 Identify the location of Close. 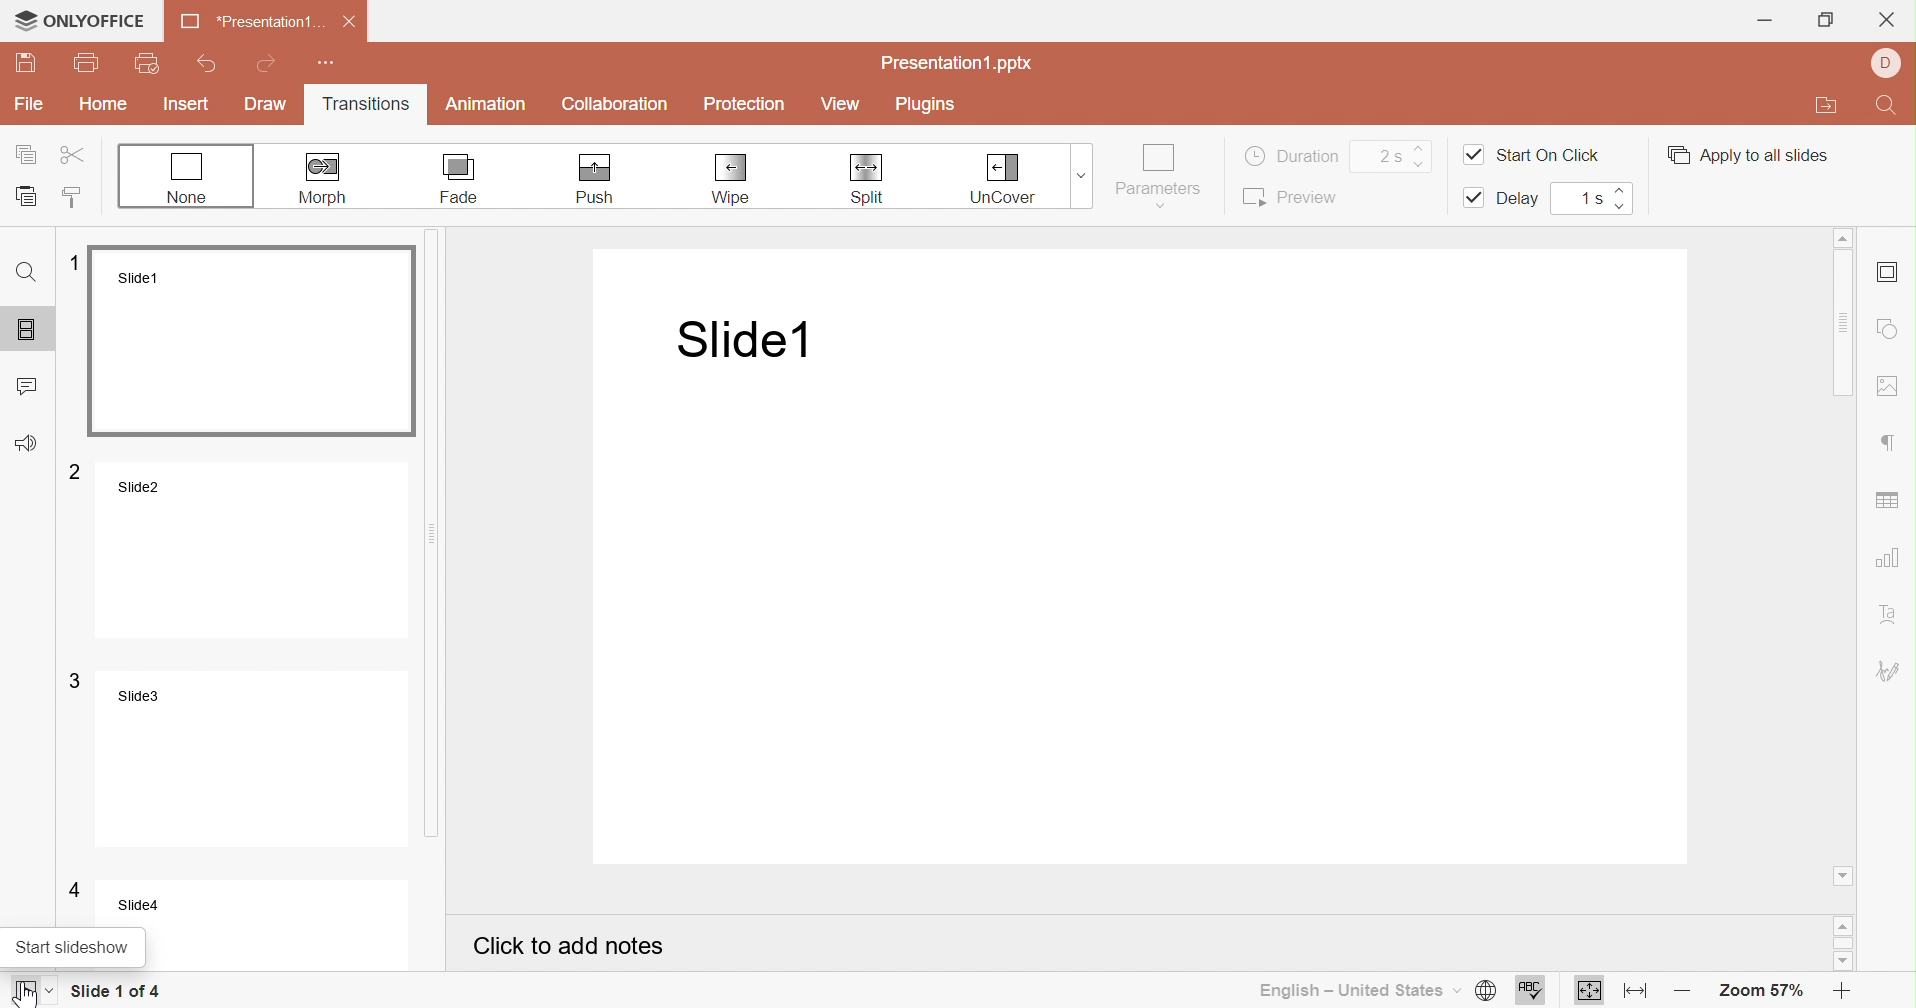
(350, 22).